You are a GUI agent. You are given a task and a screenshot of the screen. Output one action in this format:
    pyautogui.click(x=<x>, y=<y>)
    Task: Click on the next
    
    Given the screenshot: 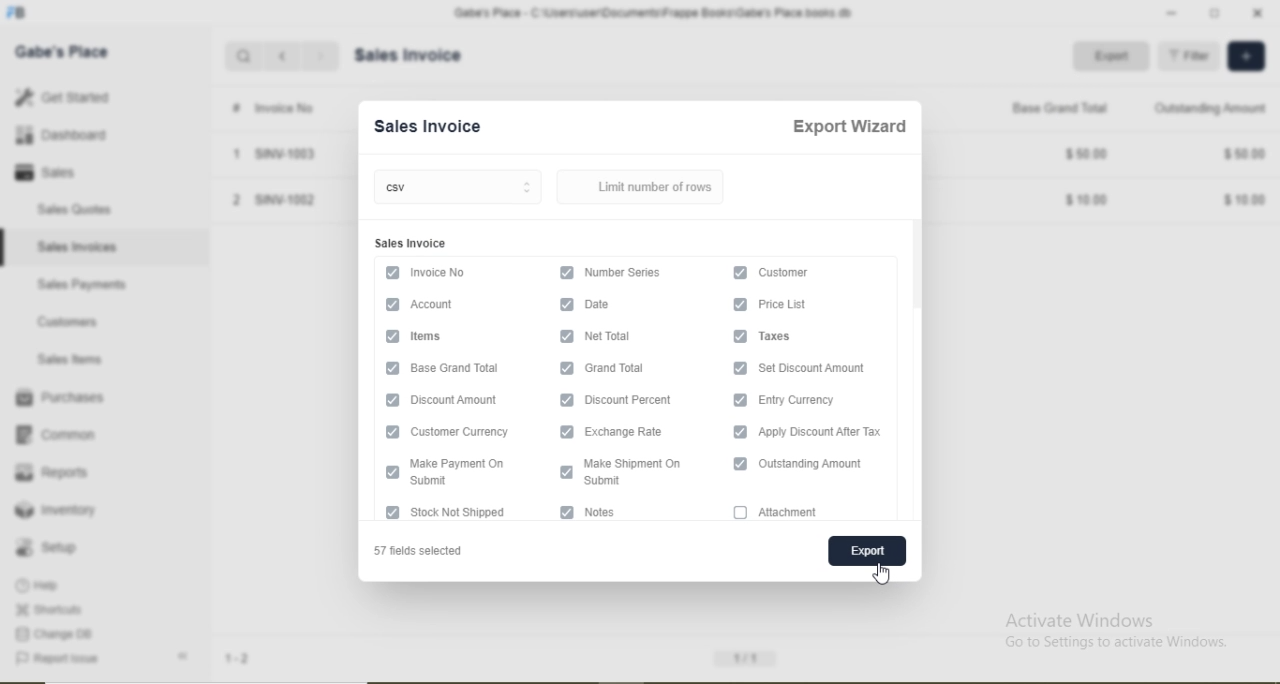 What is the action you would take?
    pyautogui.click(x=320, y=57)
    